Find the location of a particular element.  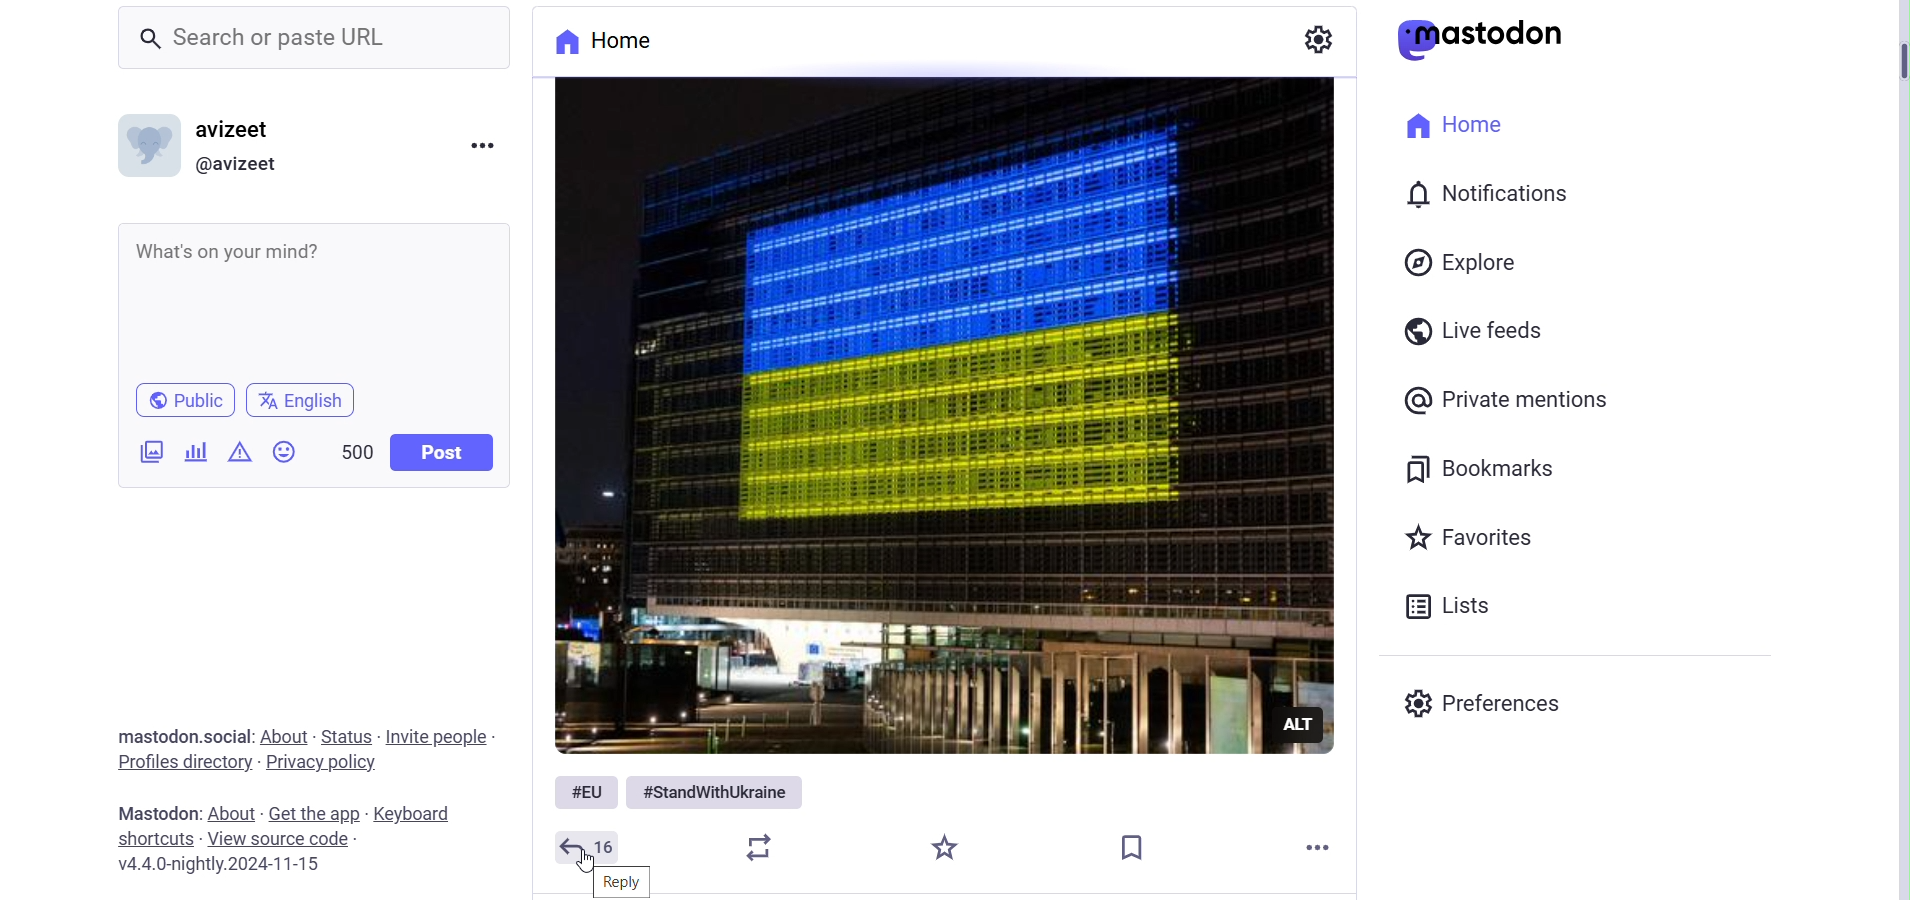

Get the app is located at coordinates (317, 815).